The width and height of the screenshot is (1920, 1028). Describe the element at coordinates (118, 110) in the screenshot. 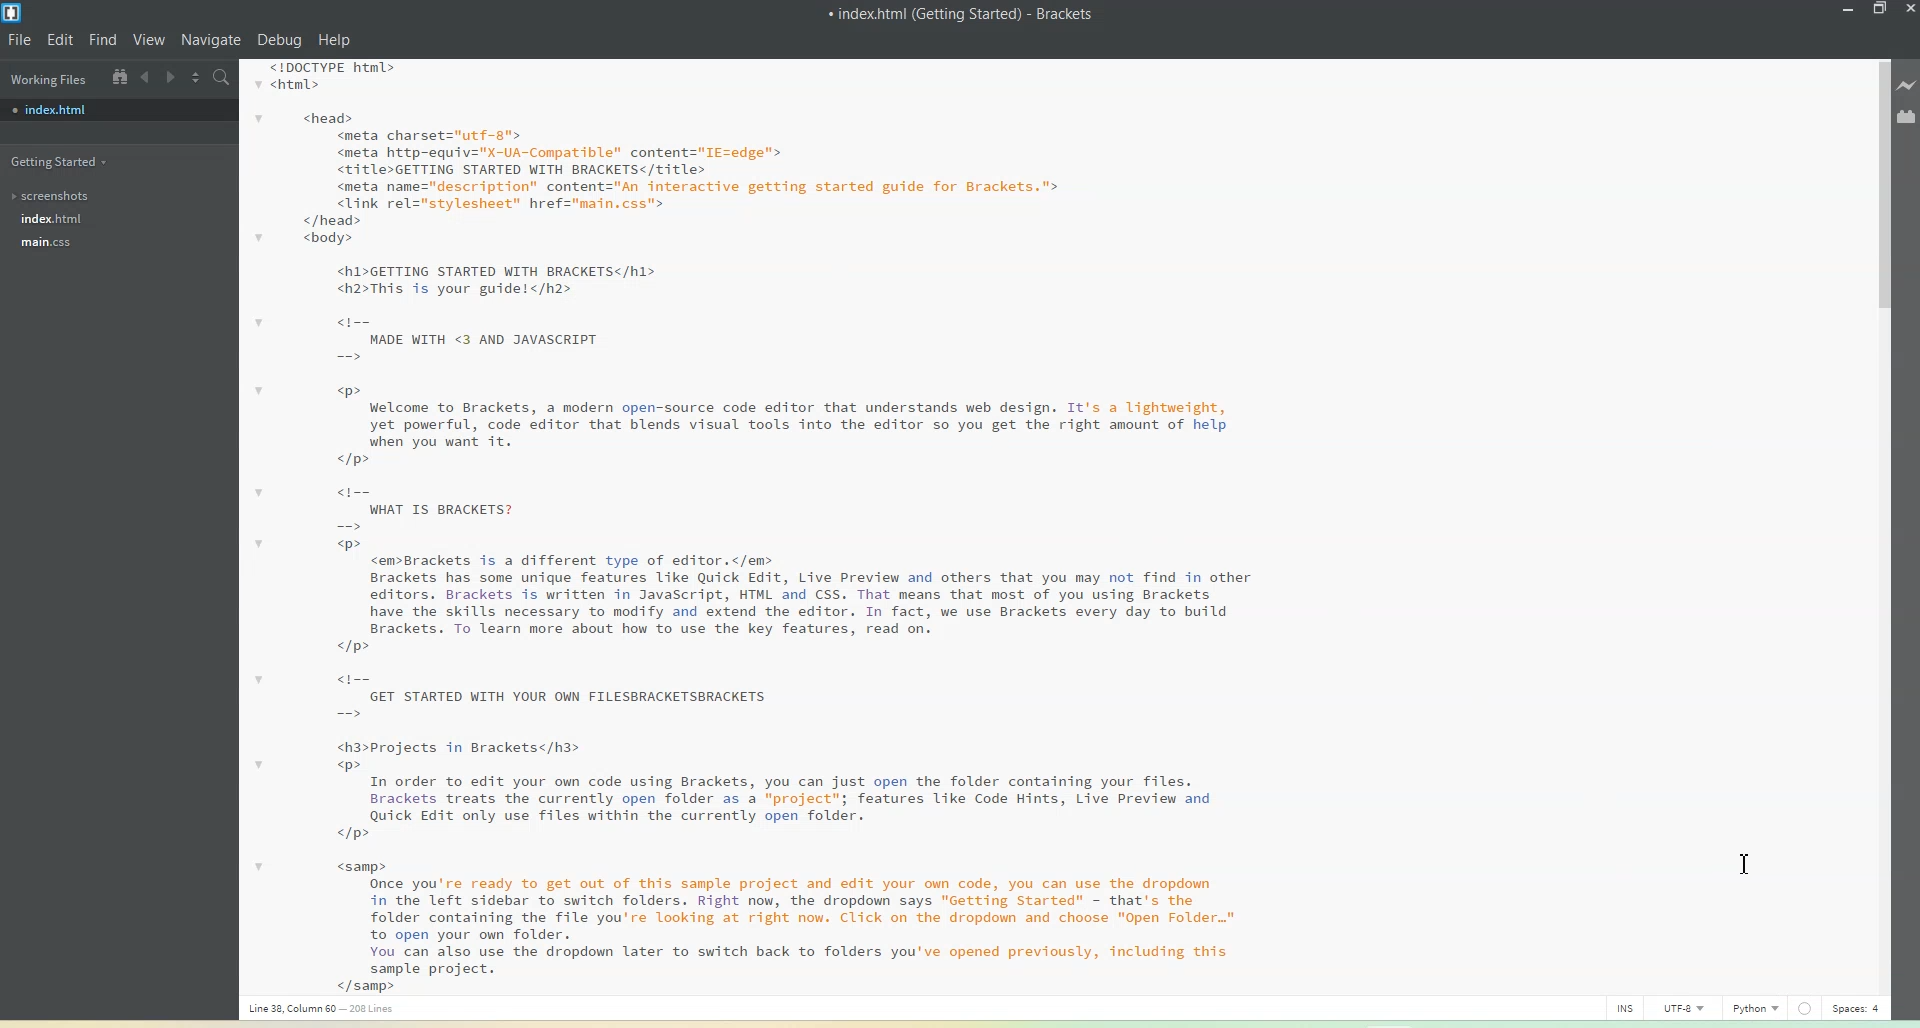

I see `Index.html` at that location.